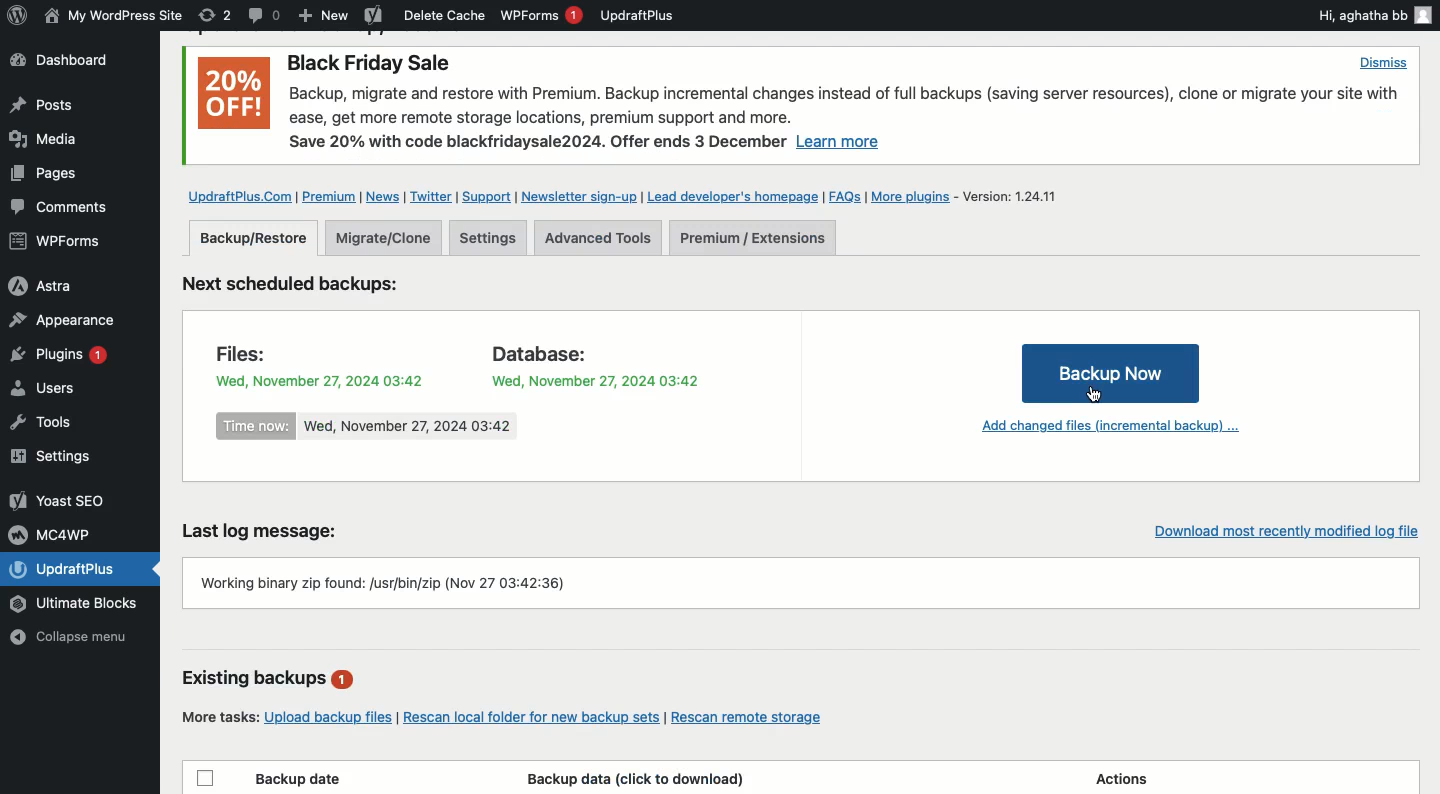 This screenshot has height=794, width=1440. I want to click on Yoast, so click(372, 17).